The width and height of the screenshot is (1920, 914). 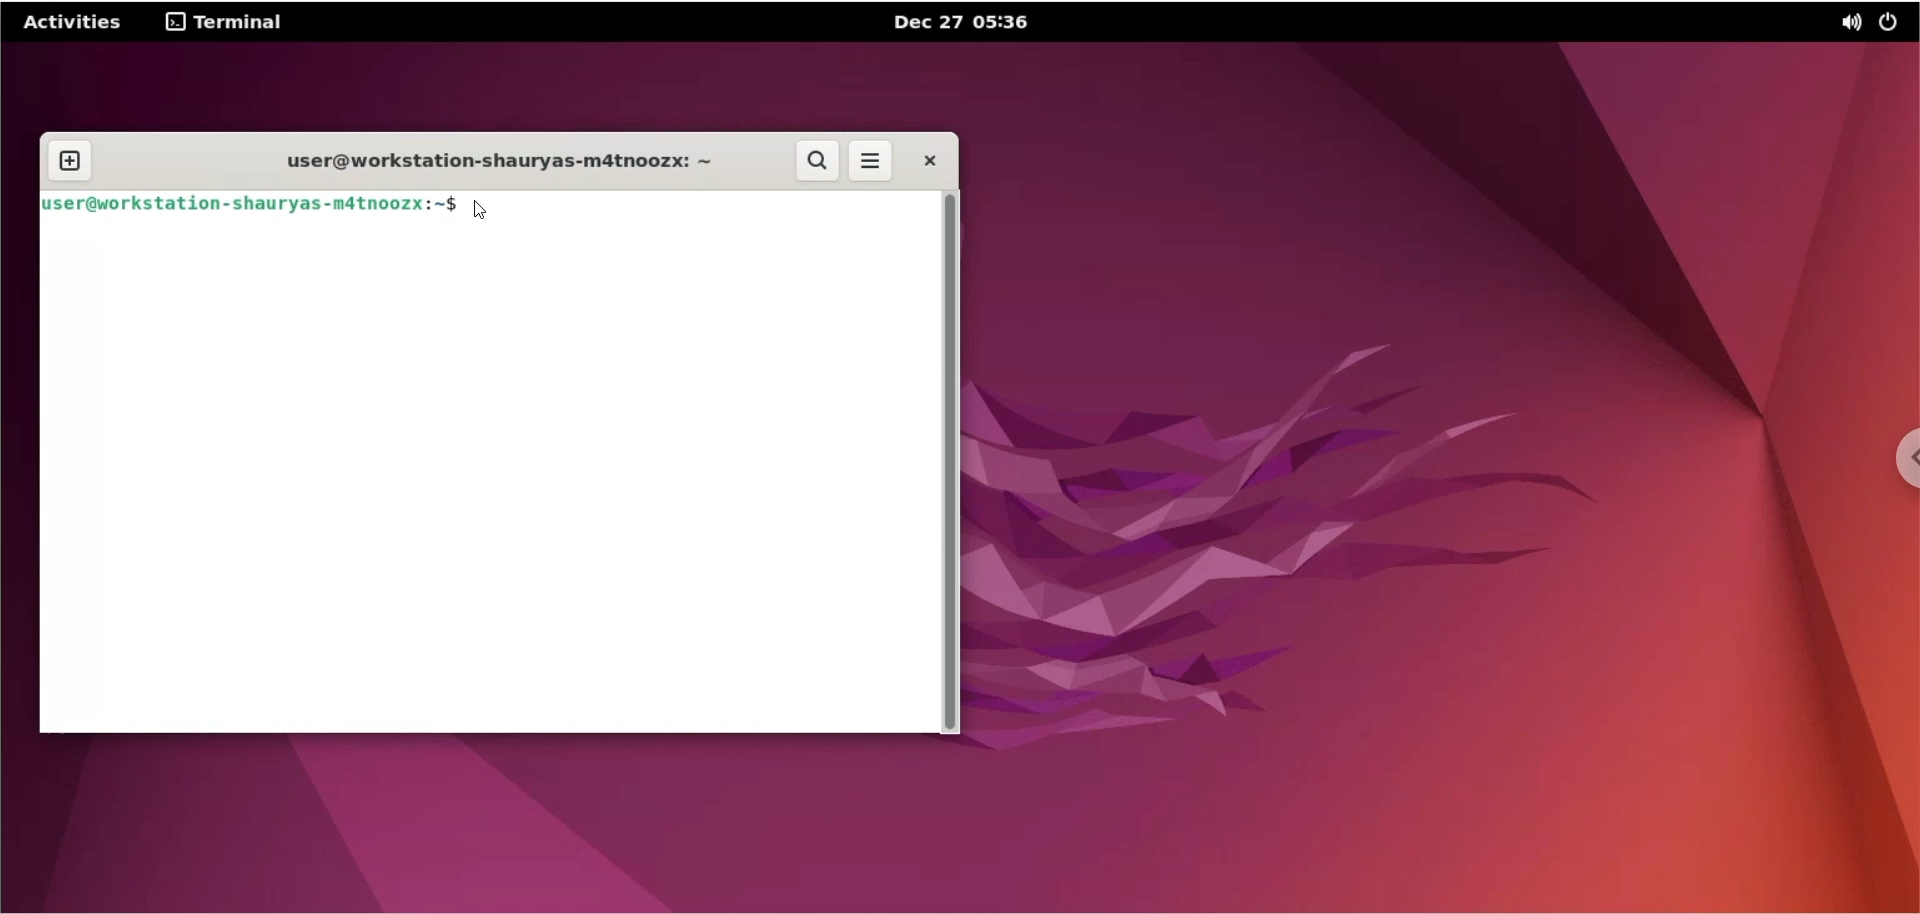 What do you see at coordinates (963, 21) in the screenshot?
I see `Dec 27 05:36` at bounding box center [963, 21].